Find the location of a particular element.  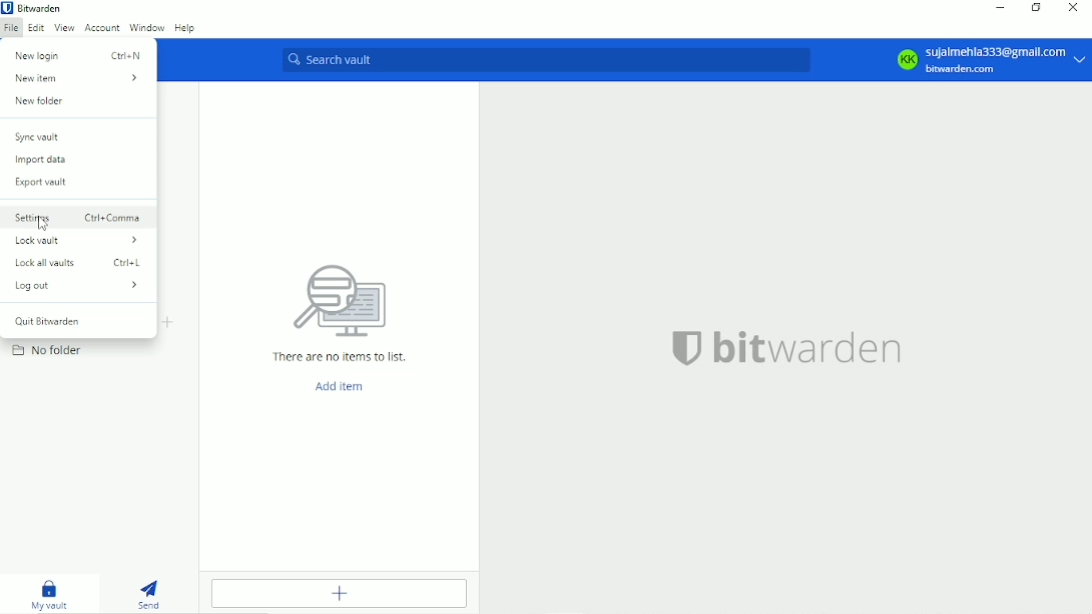

Window is located at coordinates (147, 27).